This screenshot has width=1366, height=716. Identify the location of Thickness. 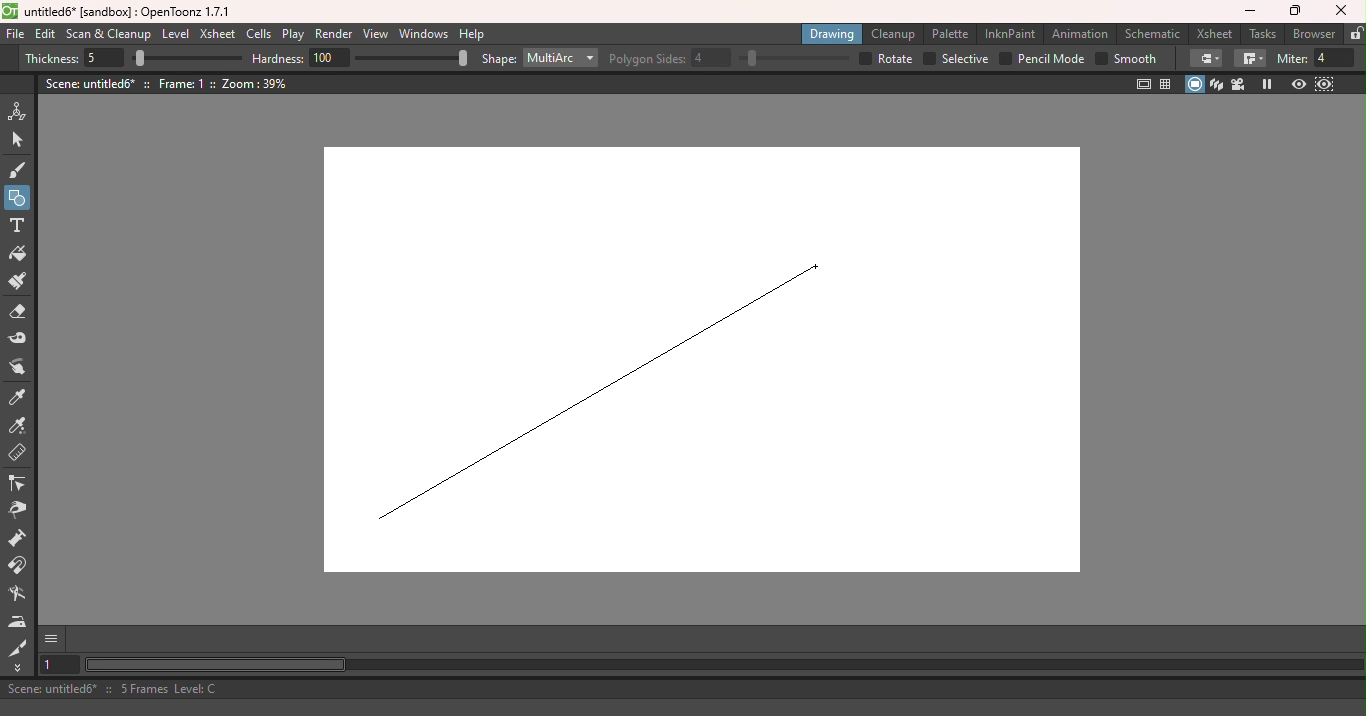
(74, 59).